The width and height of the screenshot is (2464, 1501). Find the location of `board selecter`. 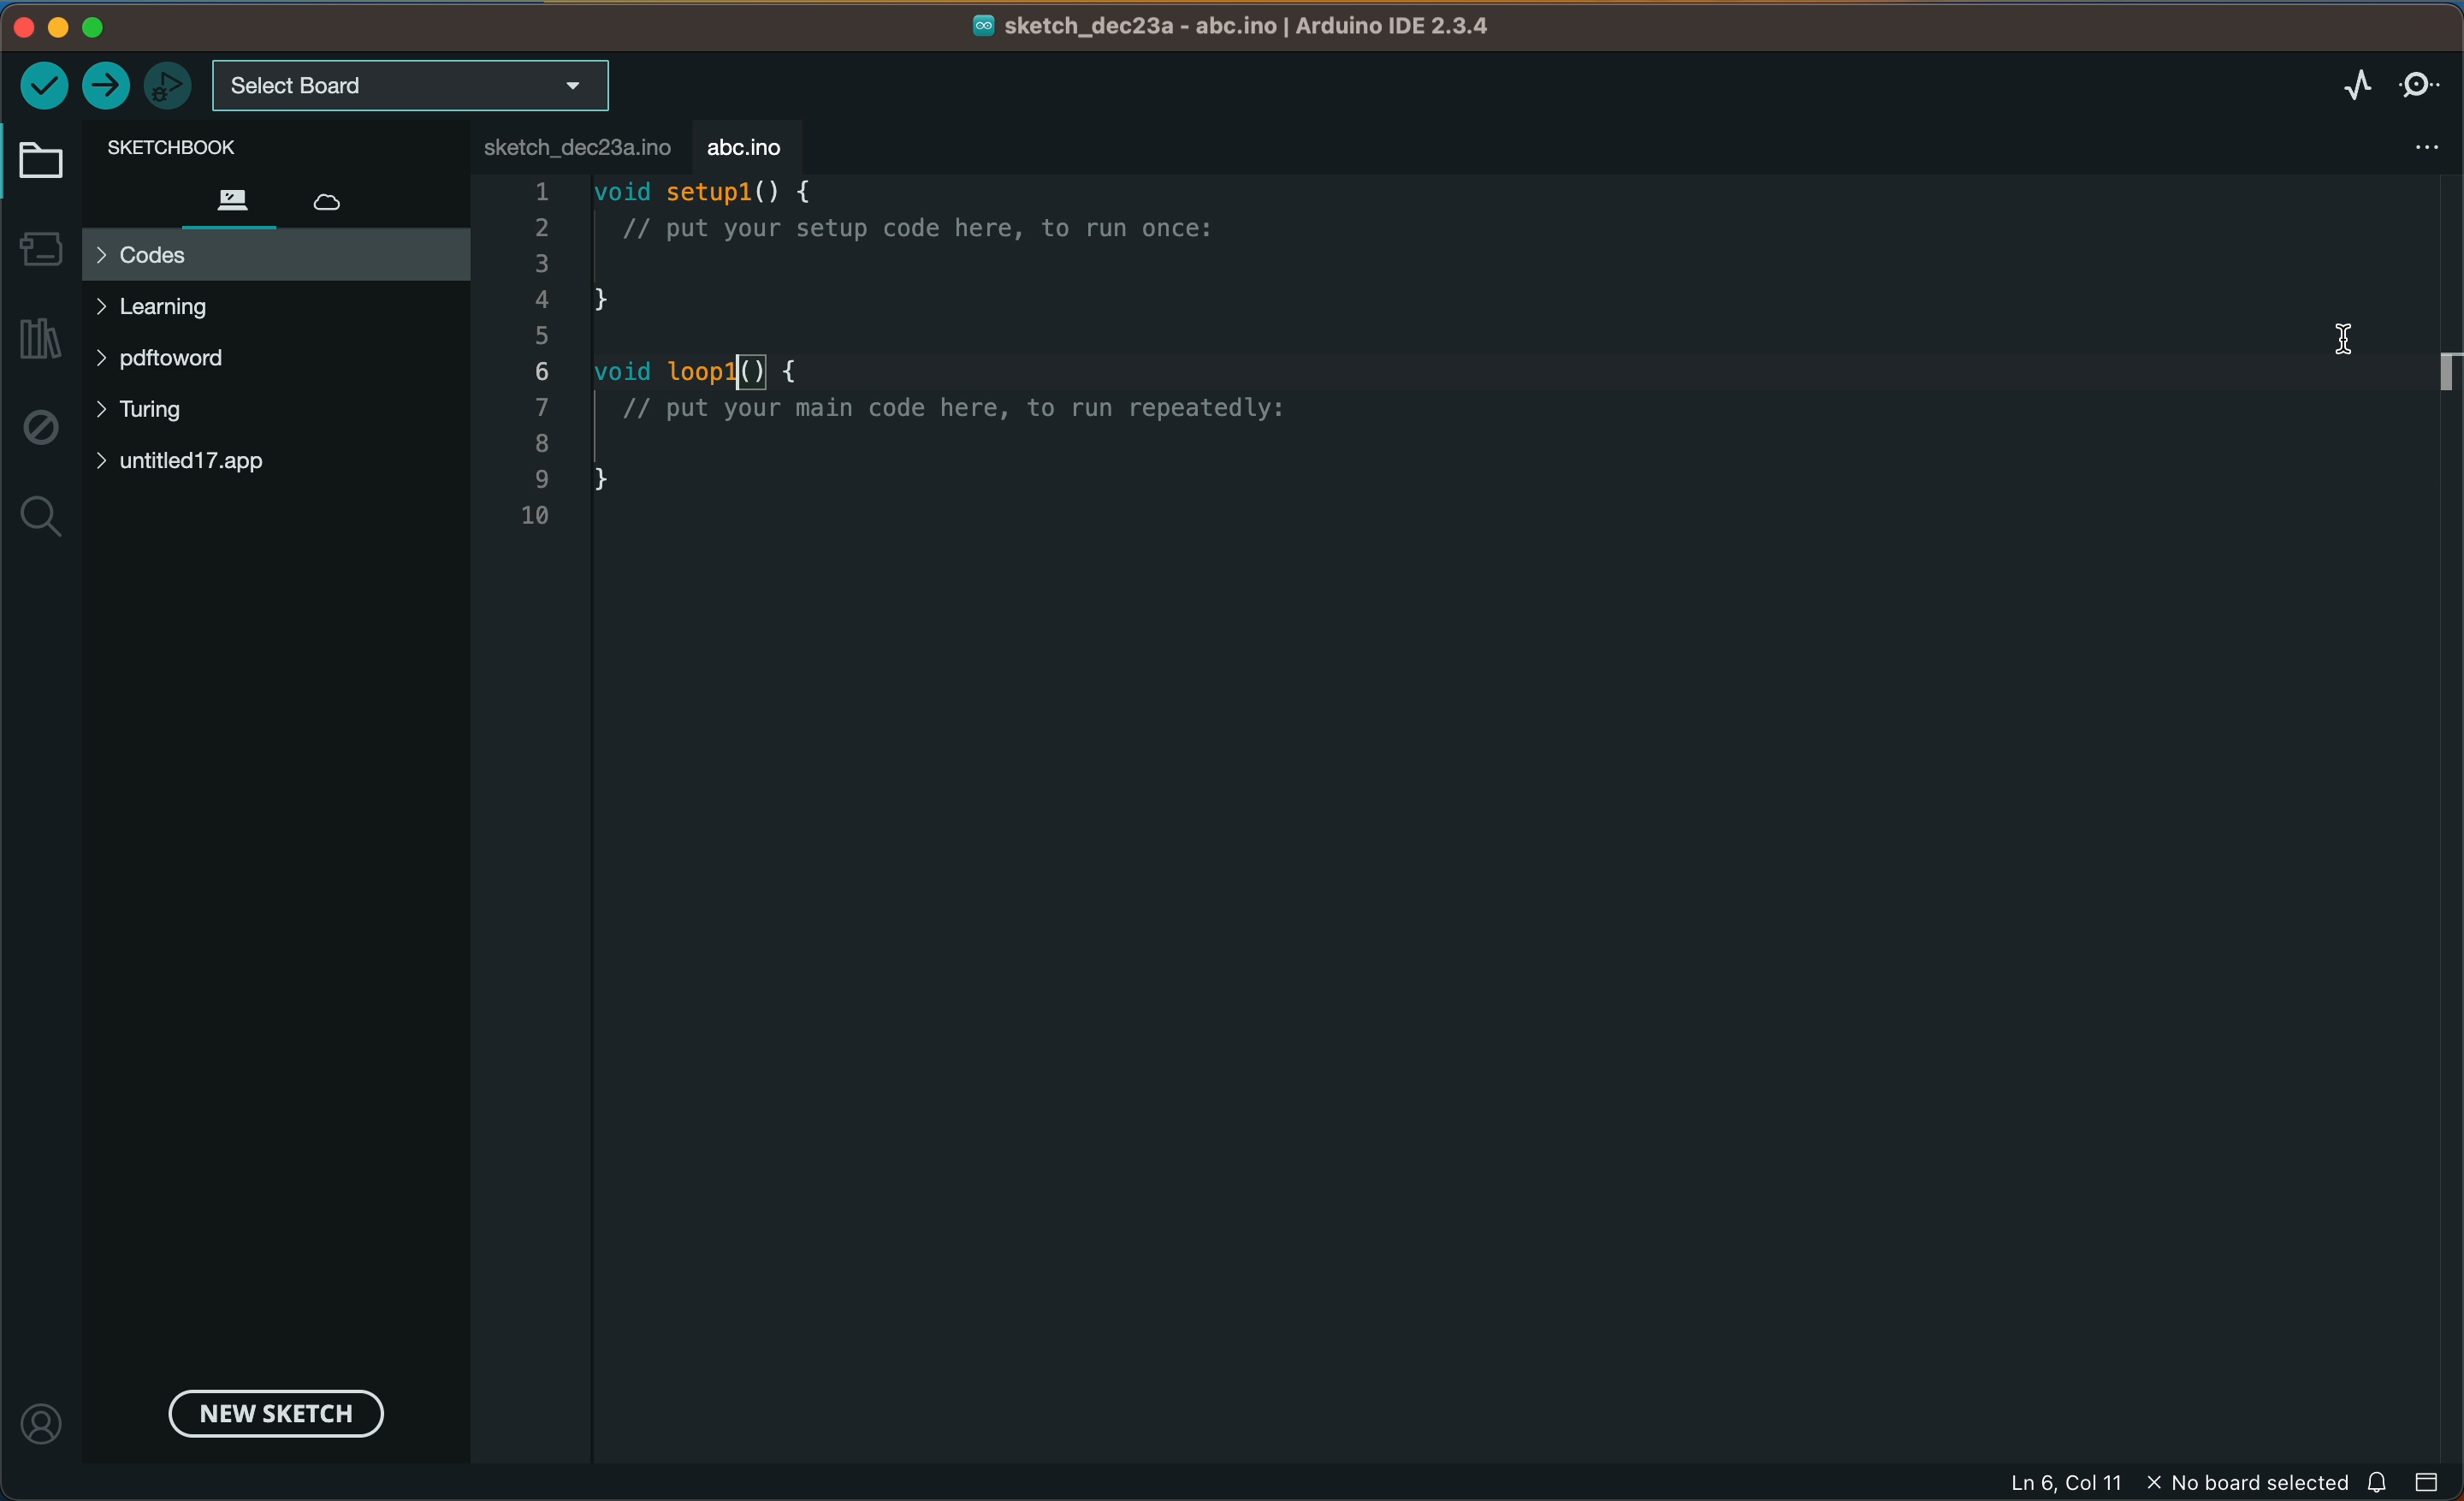

board selecter is located at coordinates (416, 86).